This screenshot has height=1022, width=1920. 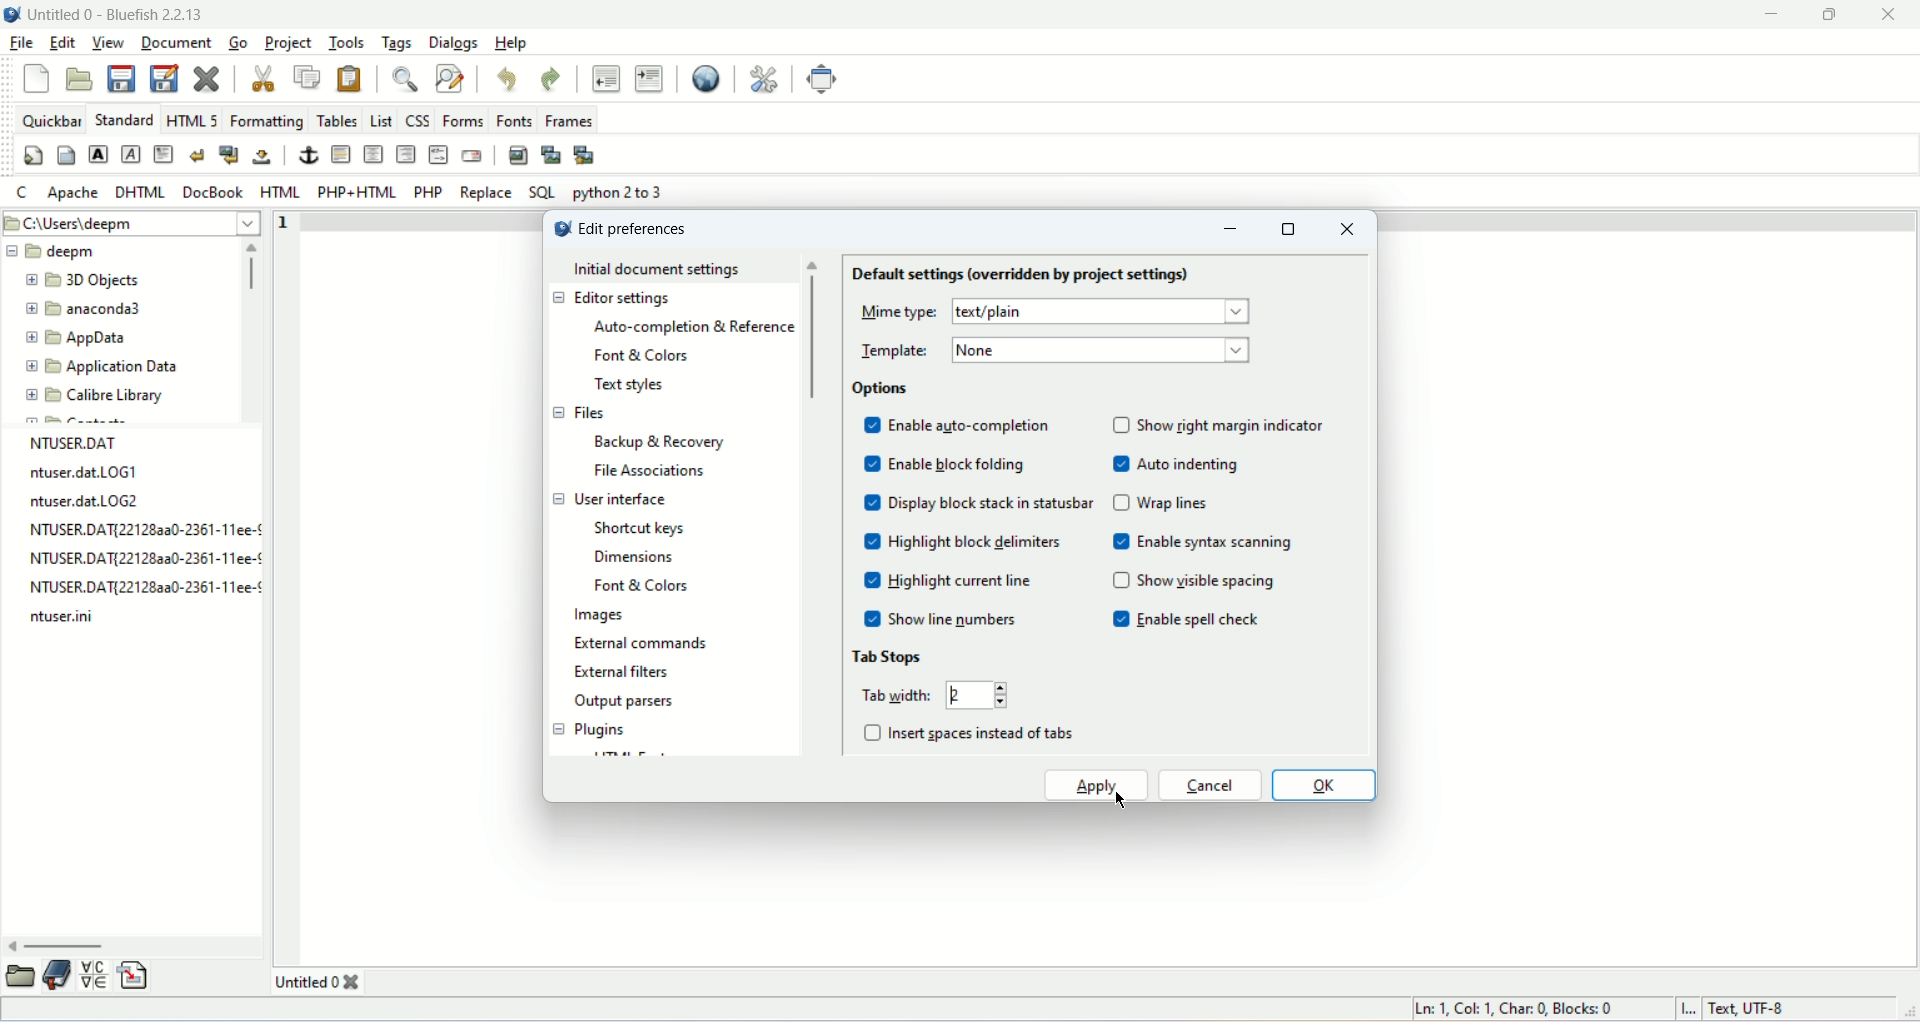 What do you see at coordinates (638, 646) in the screenshot?
I see `external commands` at bounding box center [638, 646].